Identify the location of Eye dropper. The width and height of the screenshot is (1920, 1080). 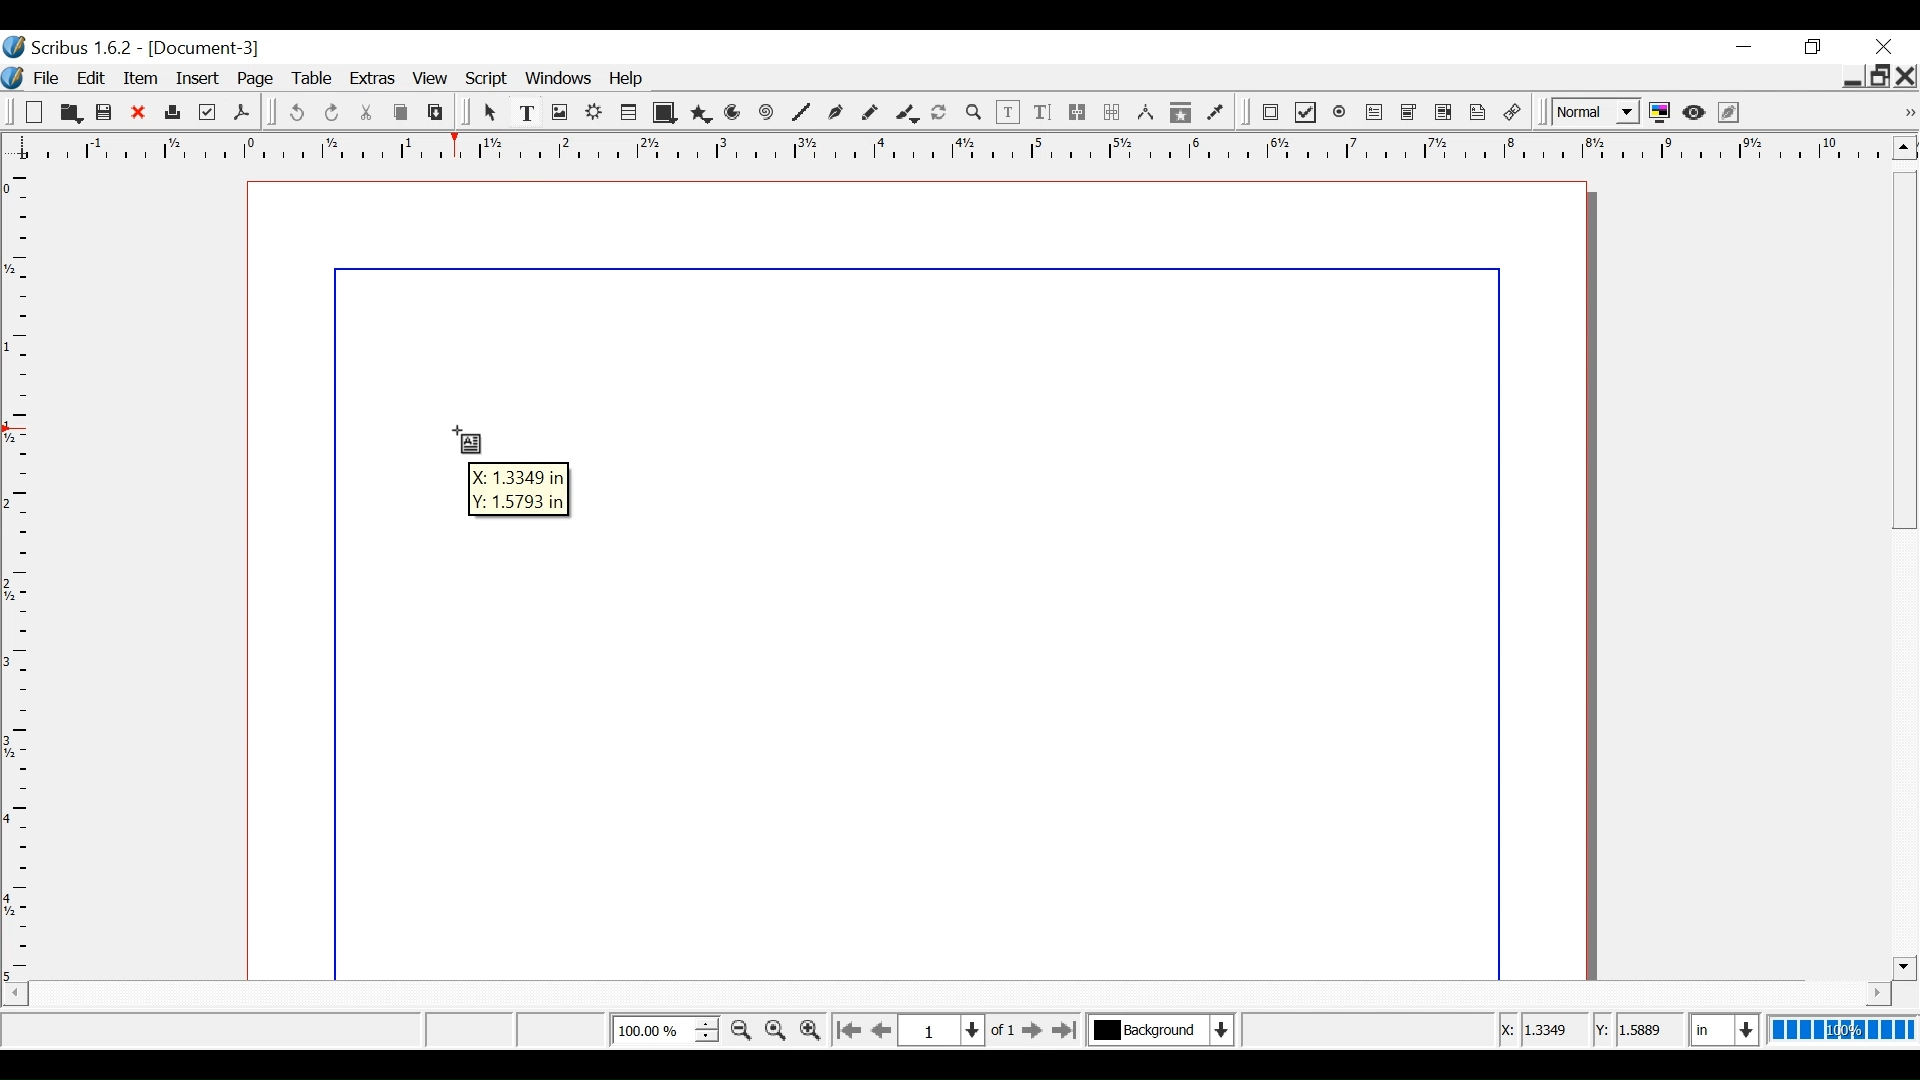
(1217, 113).